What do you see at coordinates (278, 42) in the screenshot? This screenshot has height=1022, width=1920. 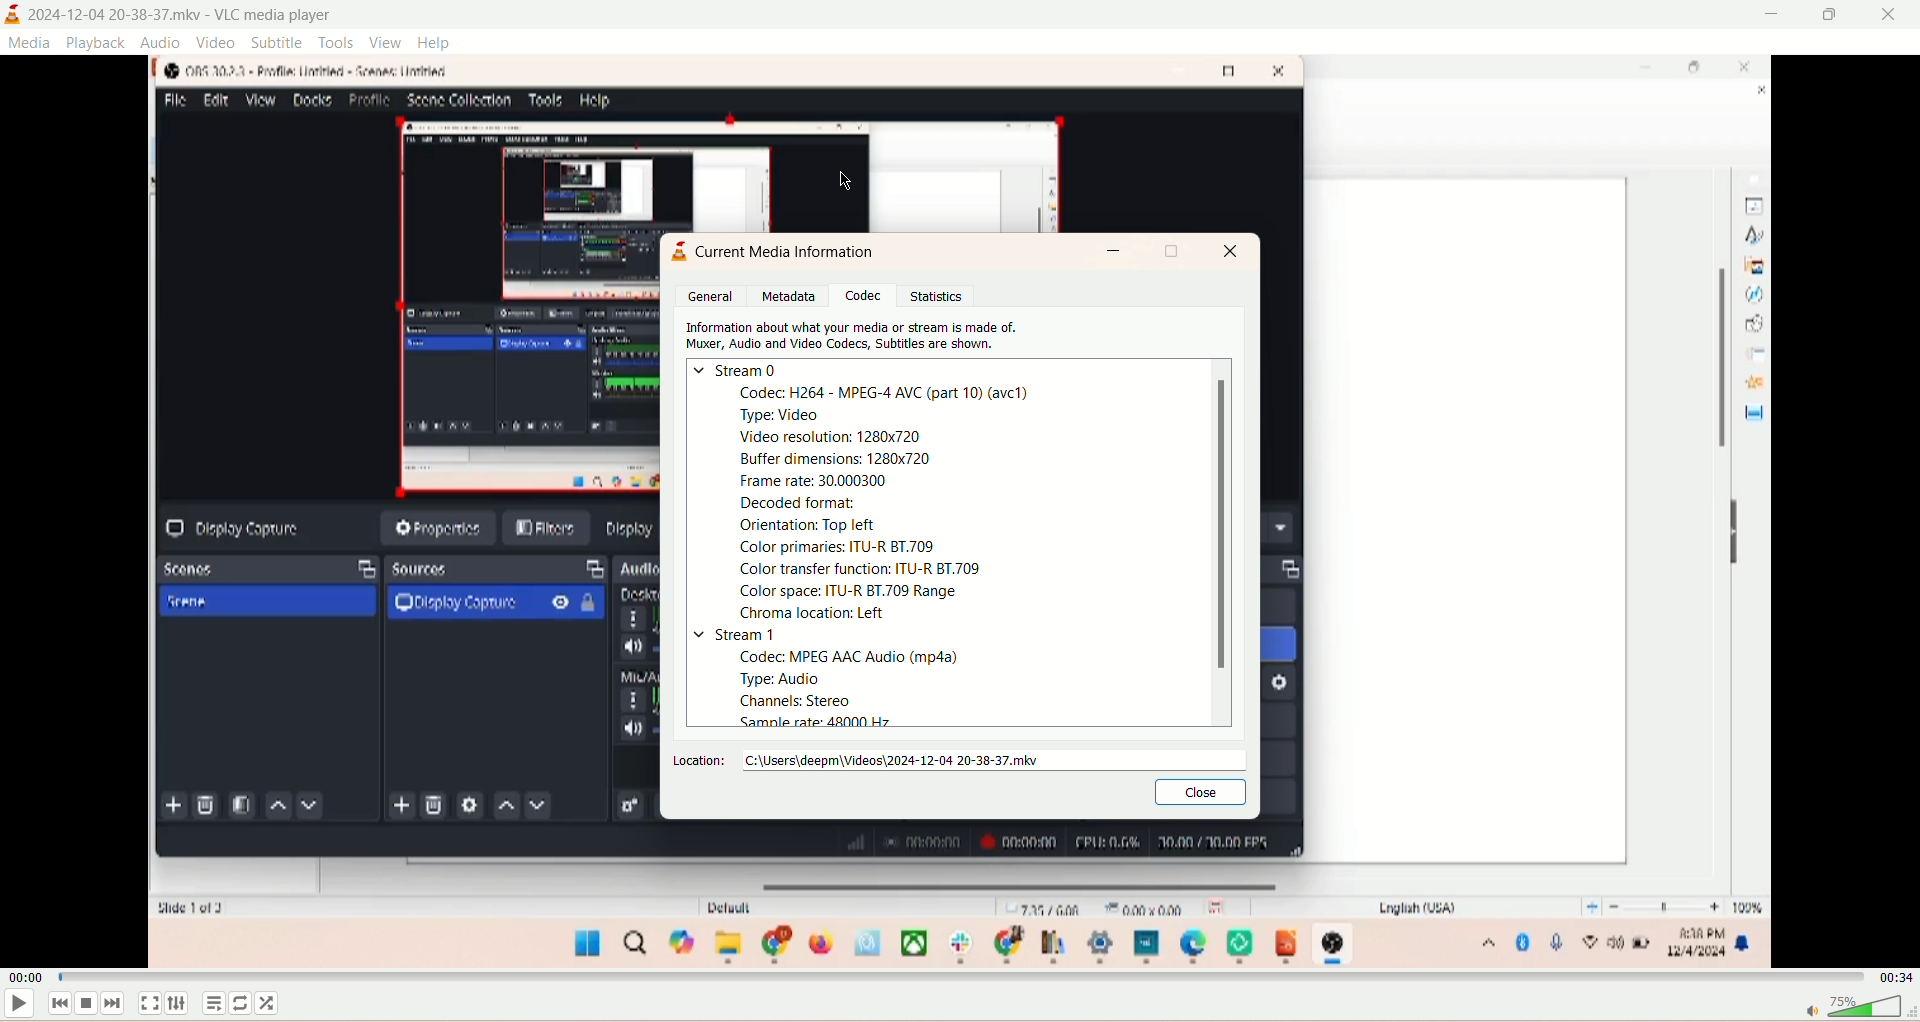 I see `subtitle` at bounding box center [278, 42].